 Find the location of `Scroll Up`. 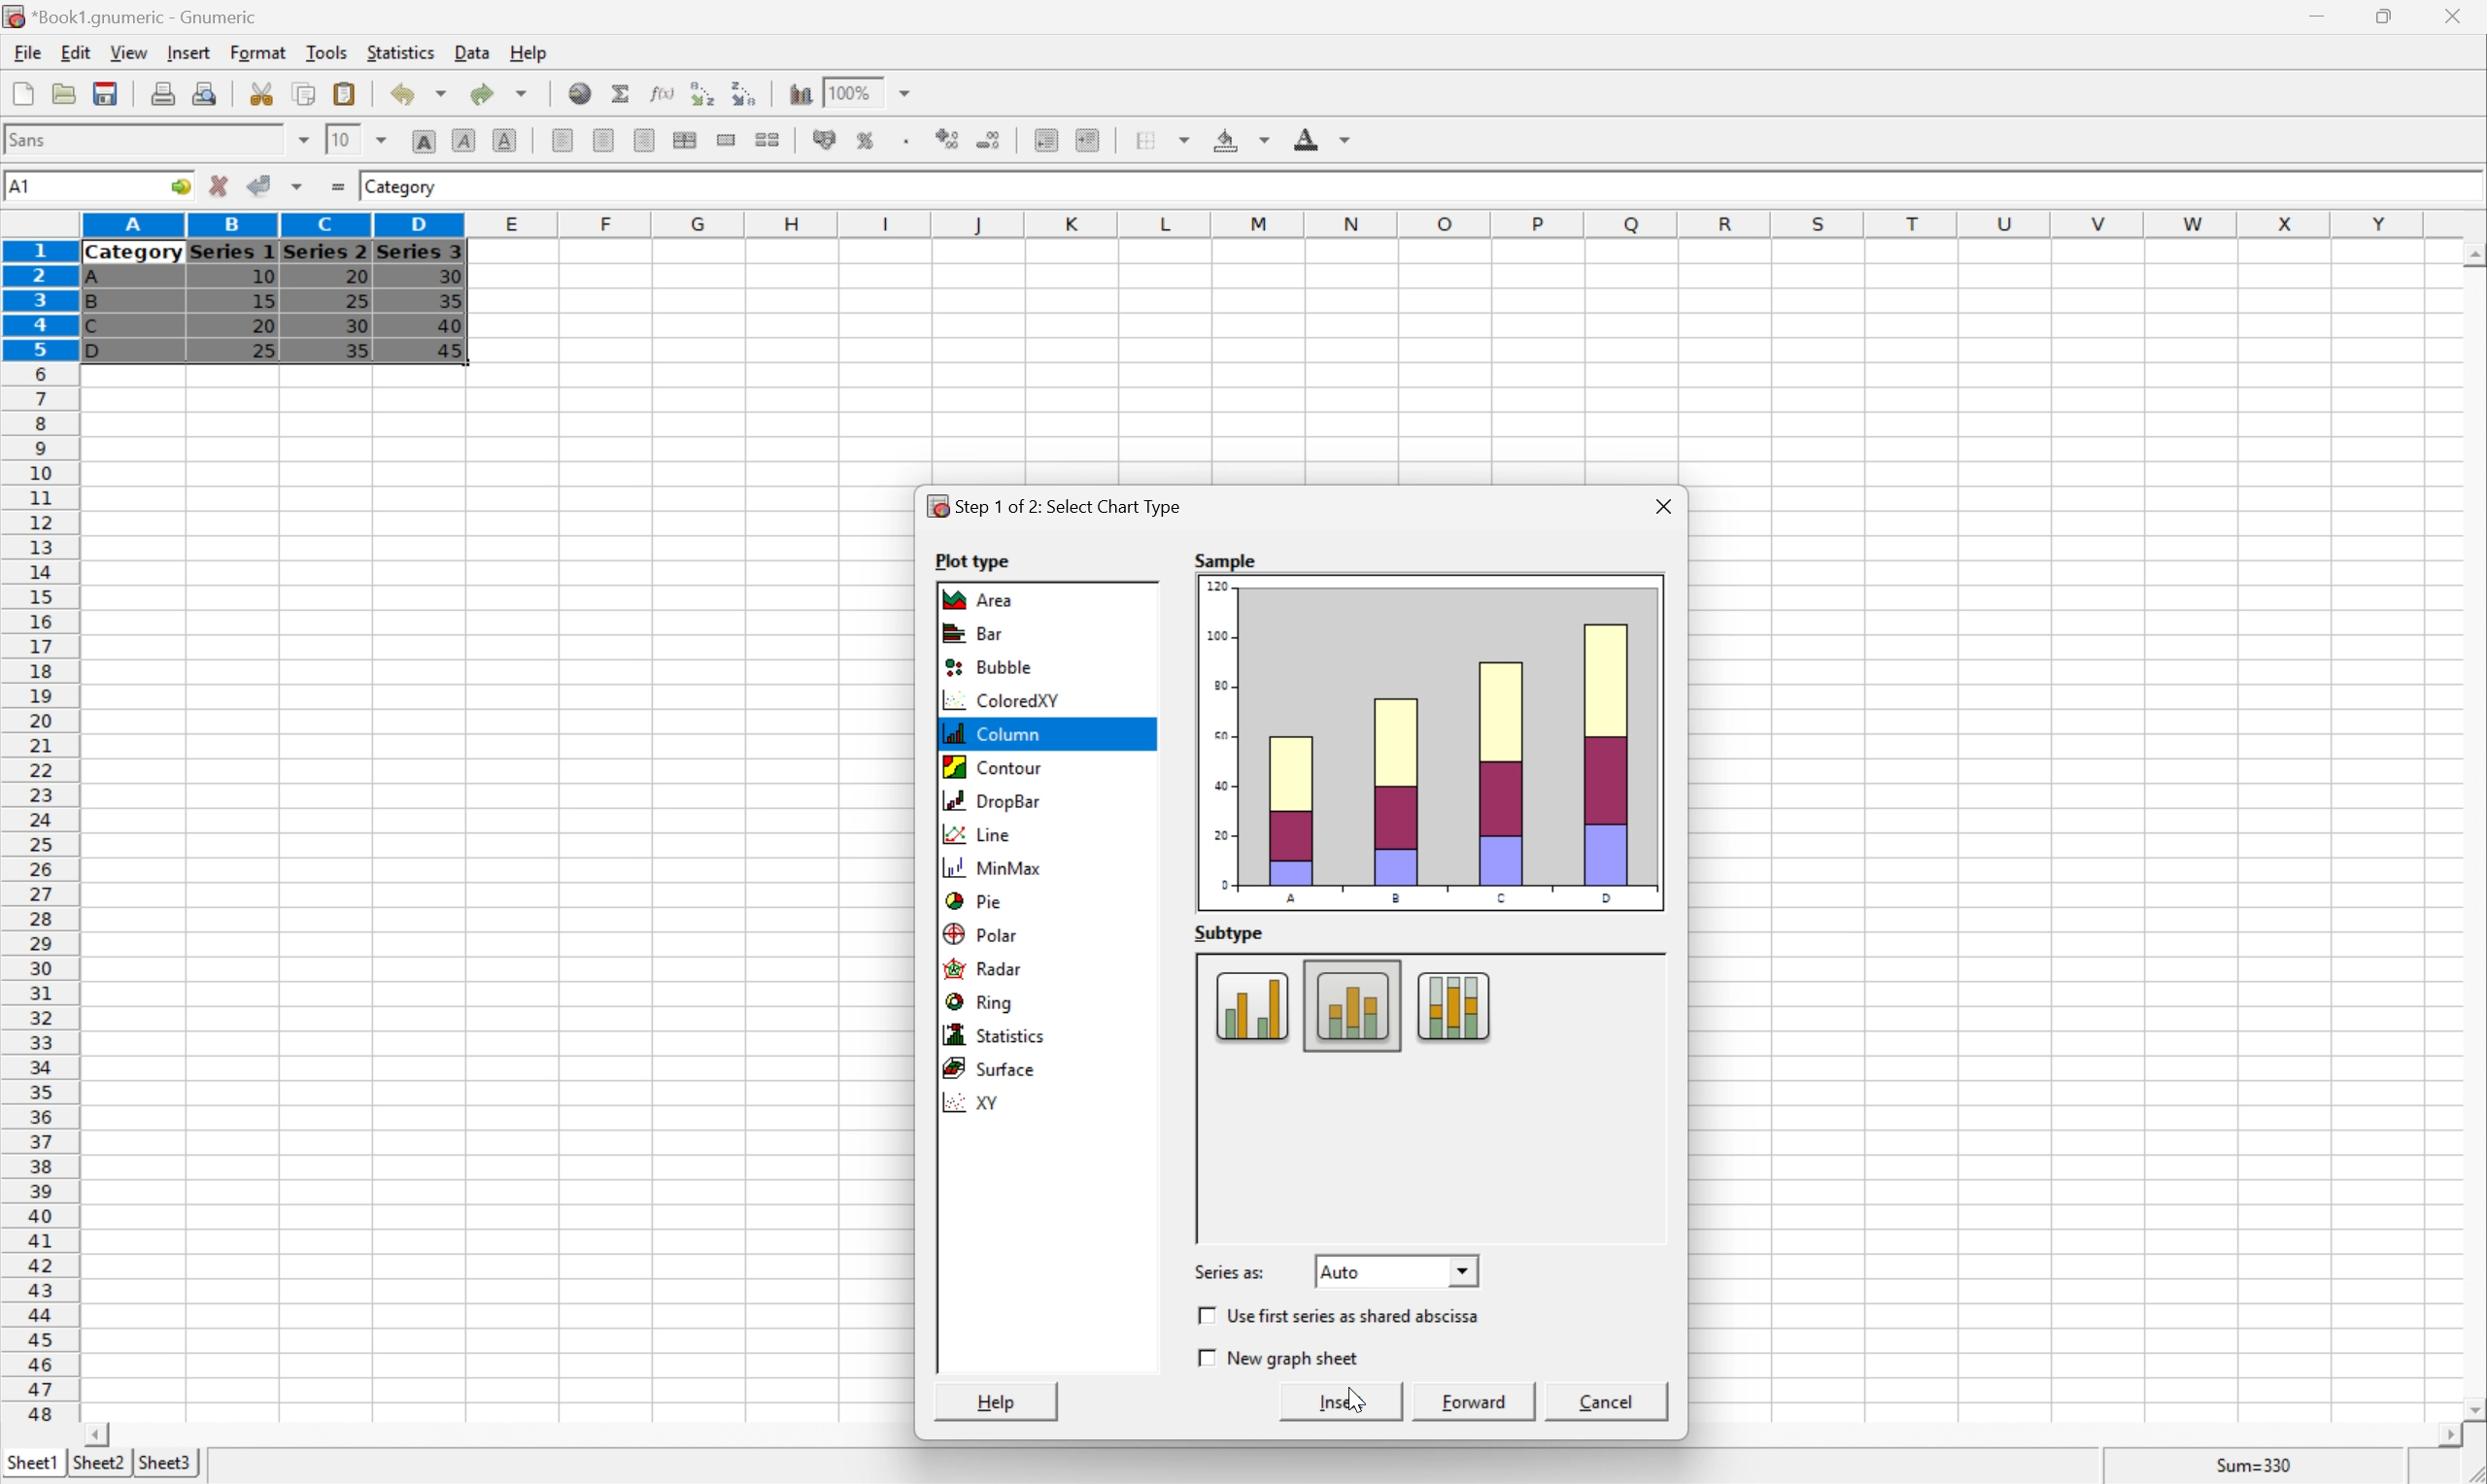

Scroll Up is located at coordinates (2470, 253).